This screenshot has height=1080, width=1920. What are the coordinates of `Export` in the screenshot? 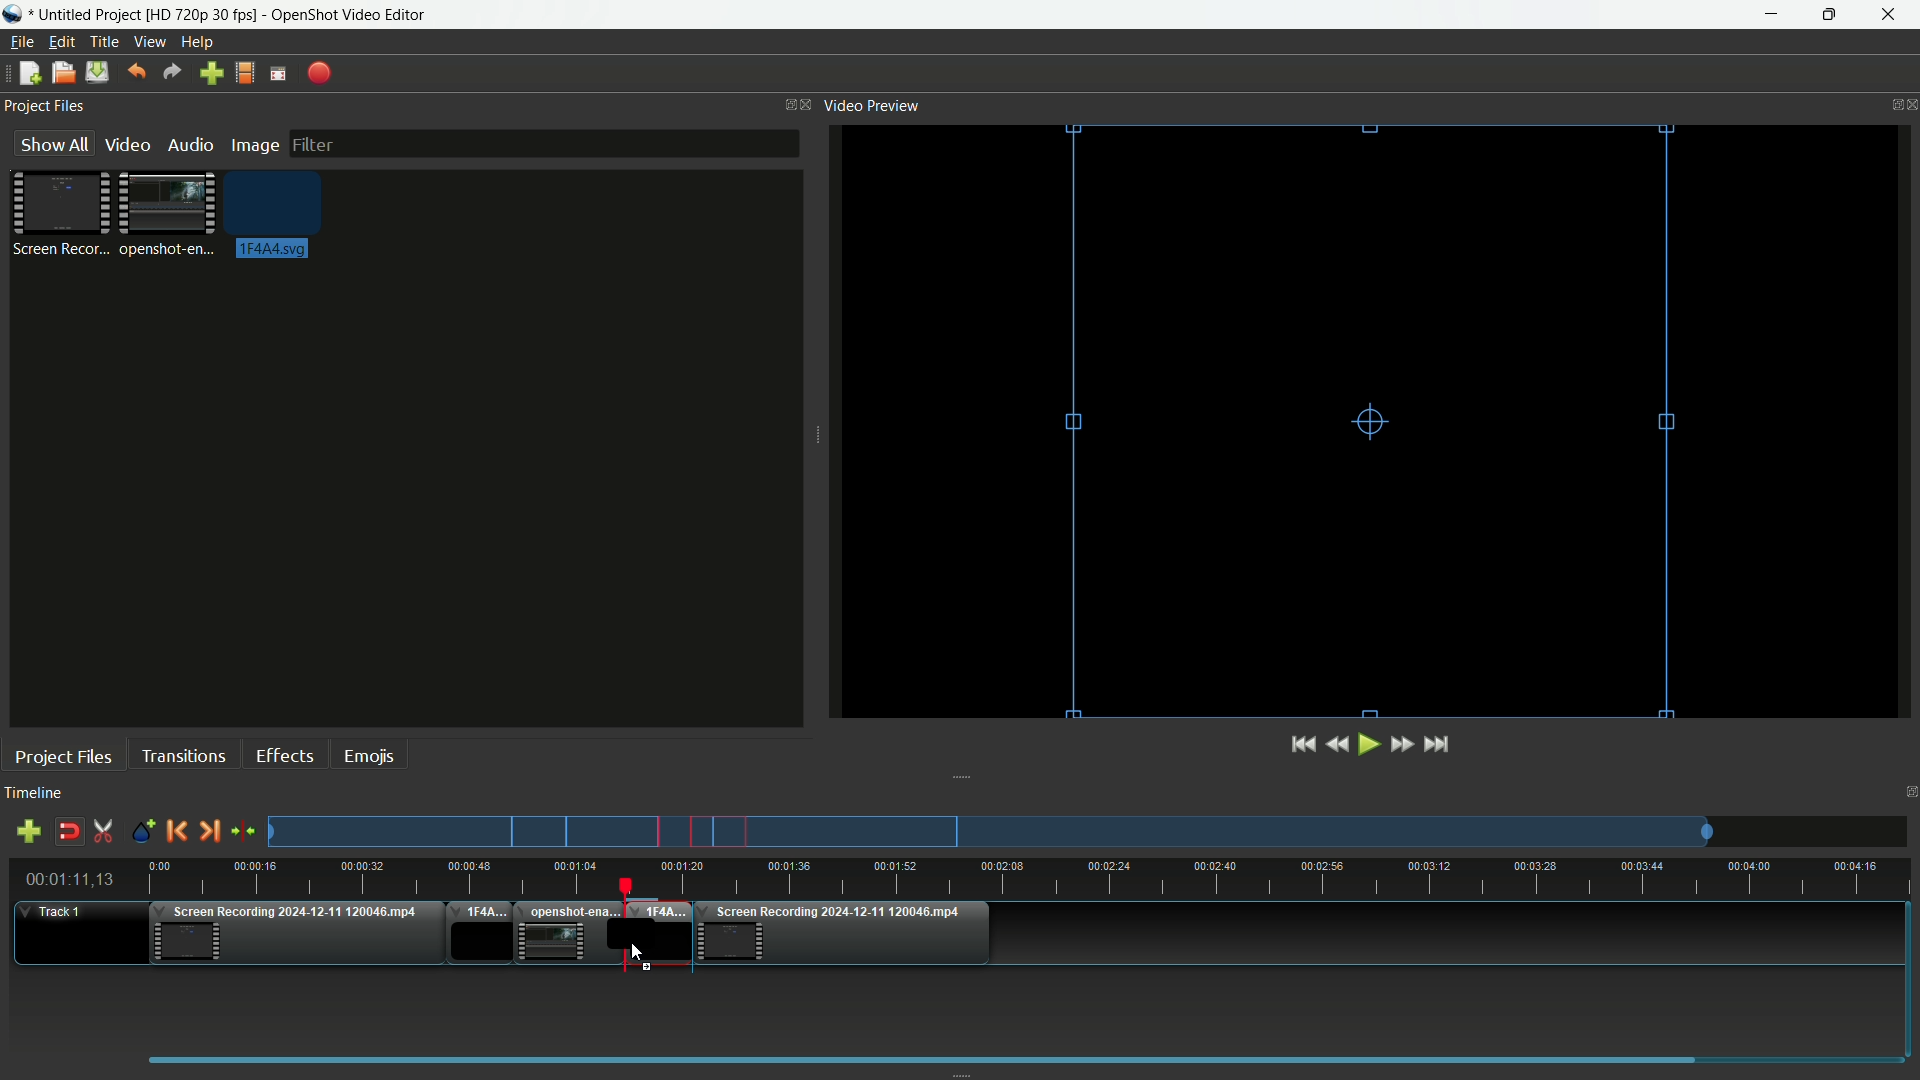 It's located at (320, 74).